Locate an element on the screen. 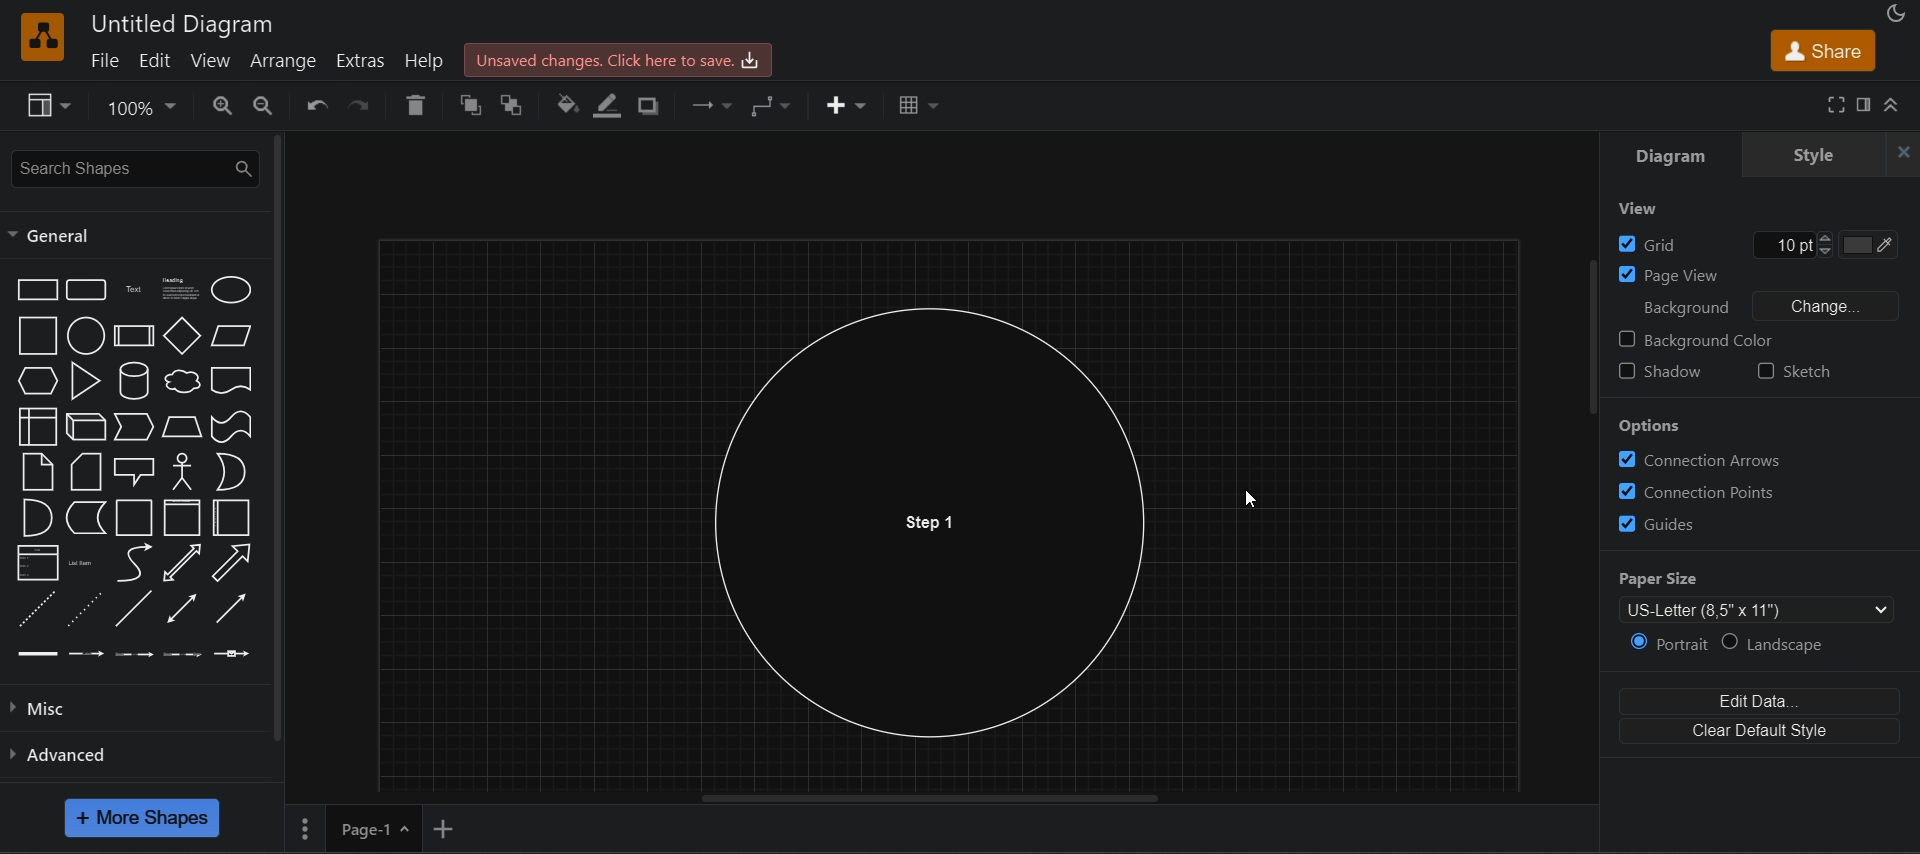 This screenshot has height=854, width=1920. guides is located at coordinates (1649, 524).